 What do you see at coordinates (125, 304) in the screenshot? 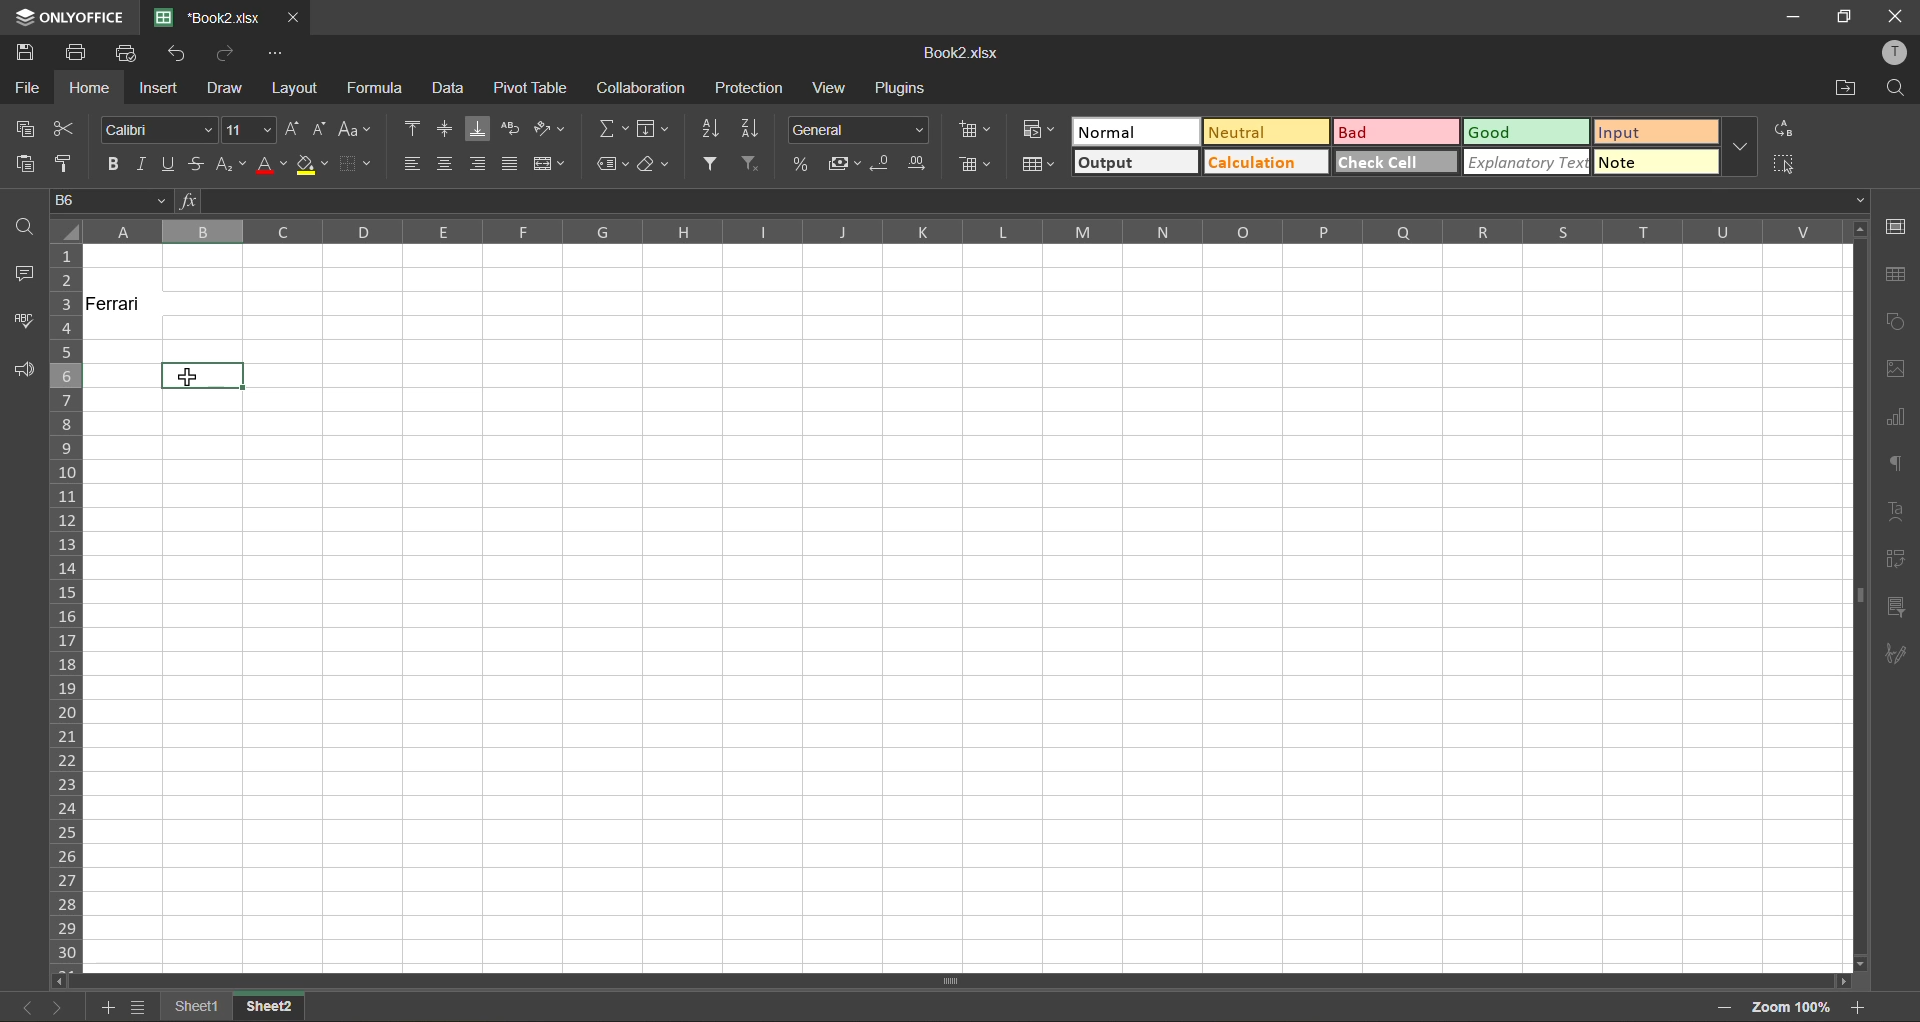
I see `Ferrari` at bounding box center [125, 304].